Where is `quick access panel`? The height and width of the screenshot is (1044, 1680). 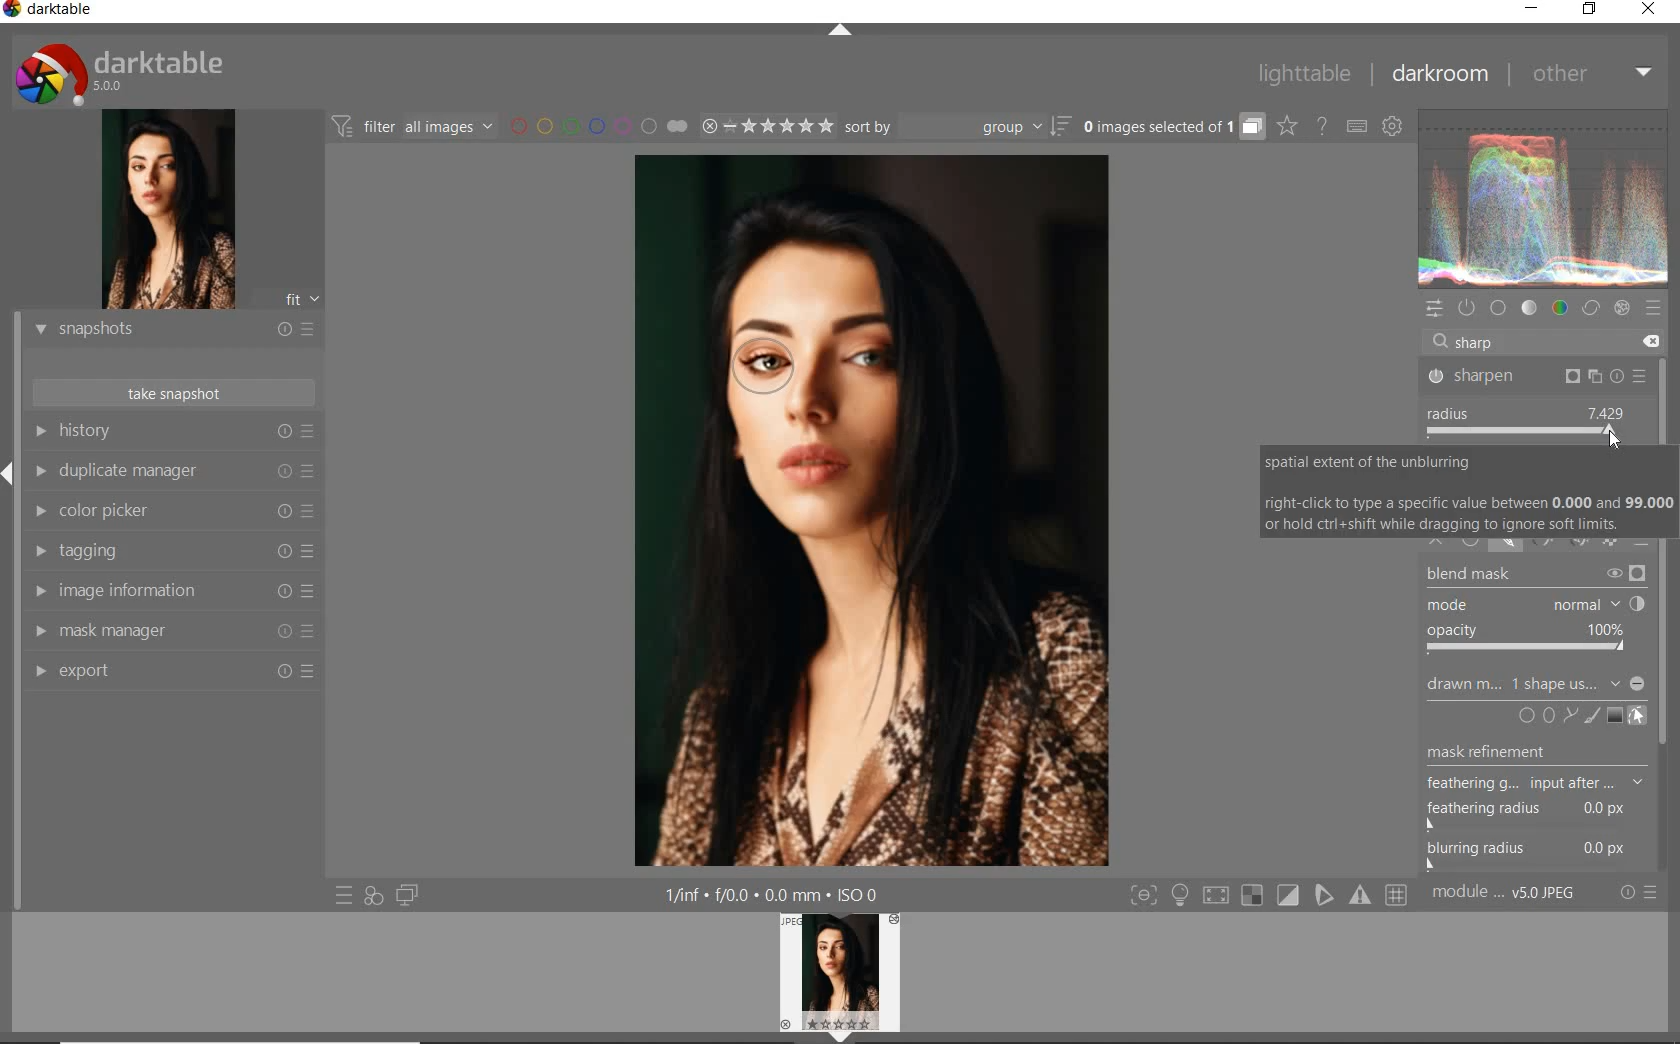
quick access panel is located at coordinates (1437, 311).